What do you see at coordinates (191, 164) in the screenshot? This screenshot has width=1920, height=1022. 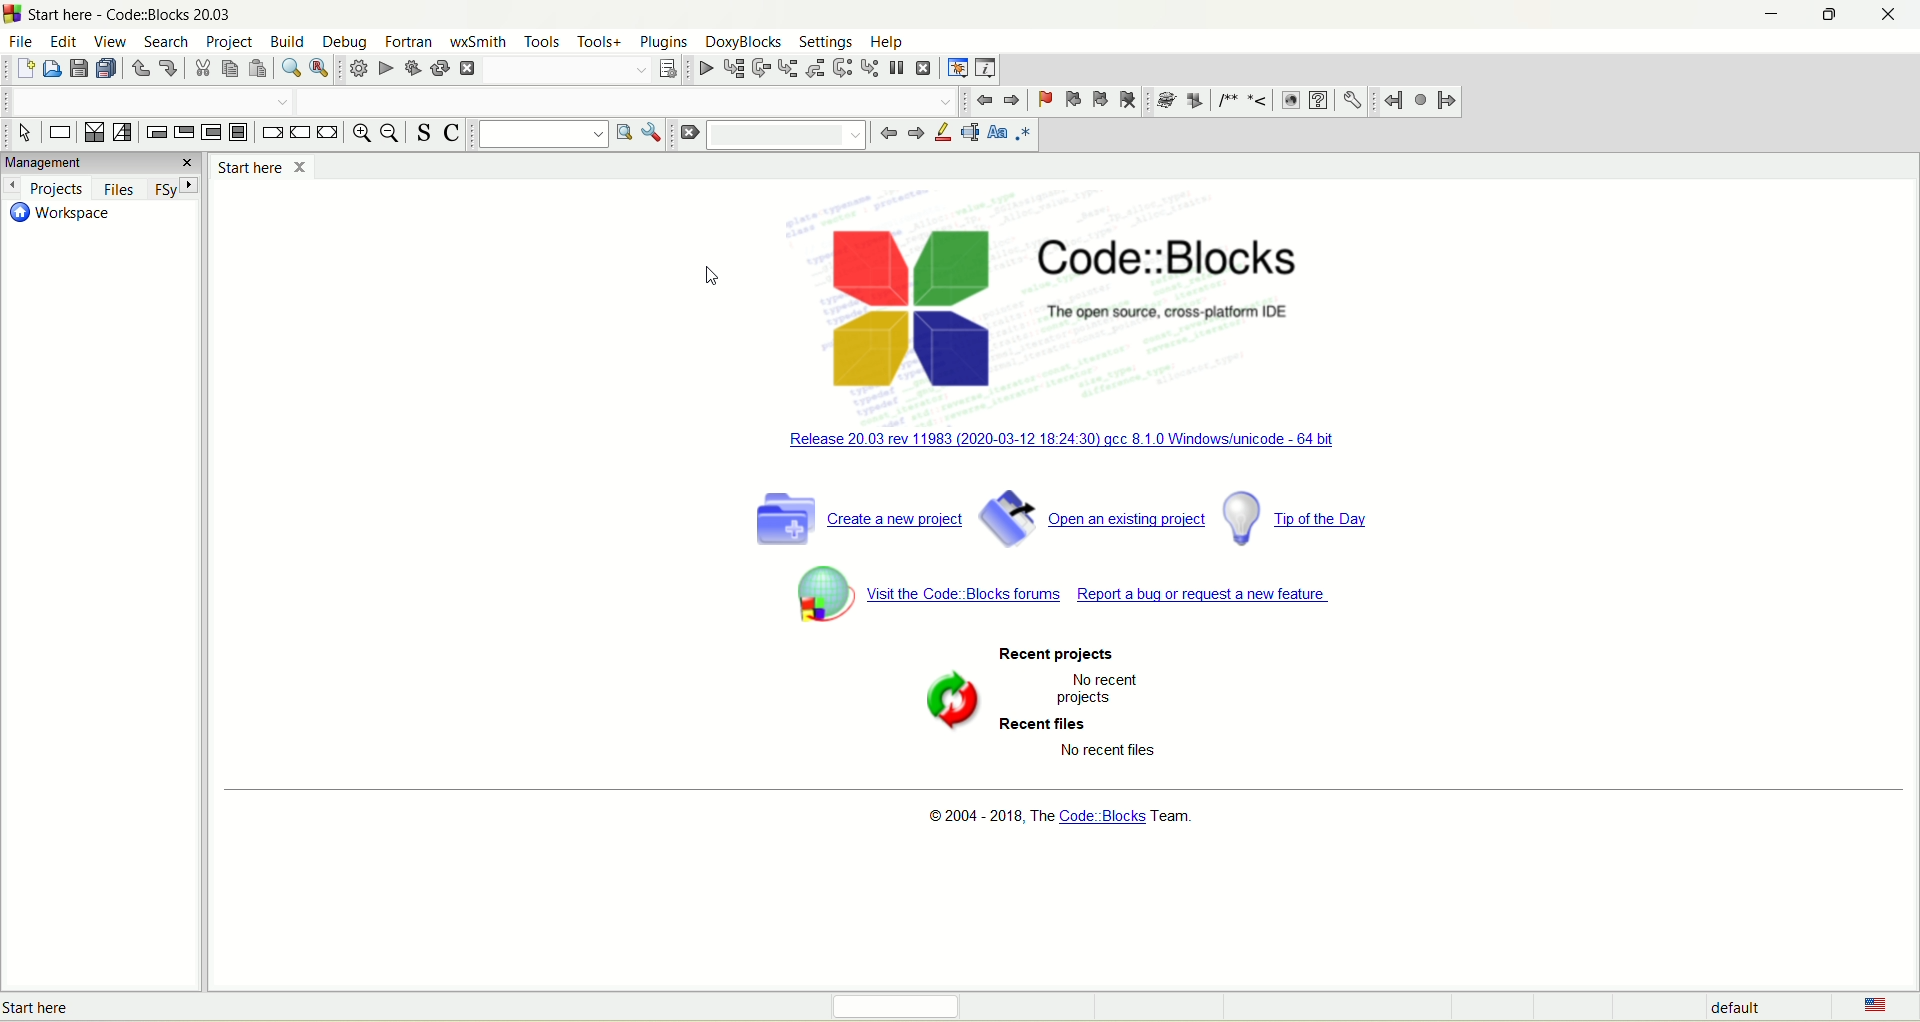 I see `close` at bounding box center [191, 164].